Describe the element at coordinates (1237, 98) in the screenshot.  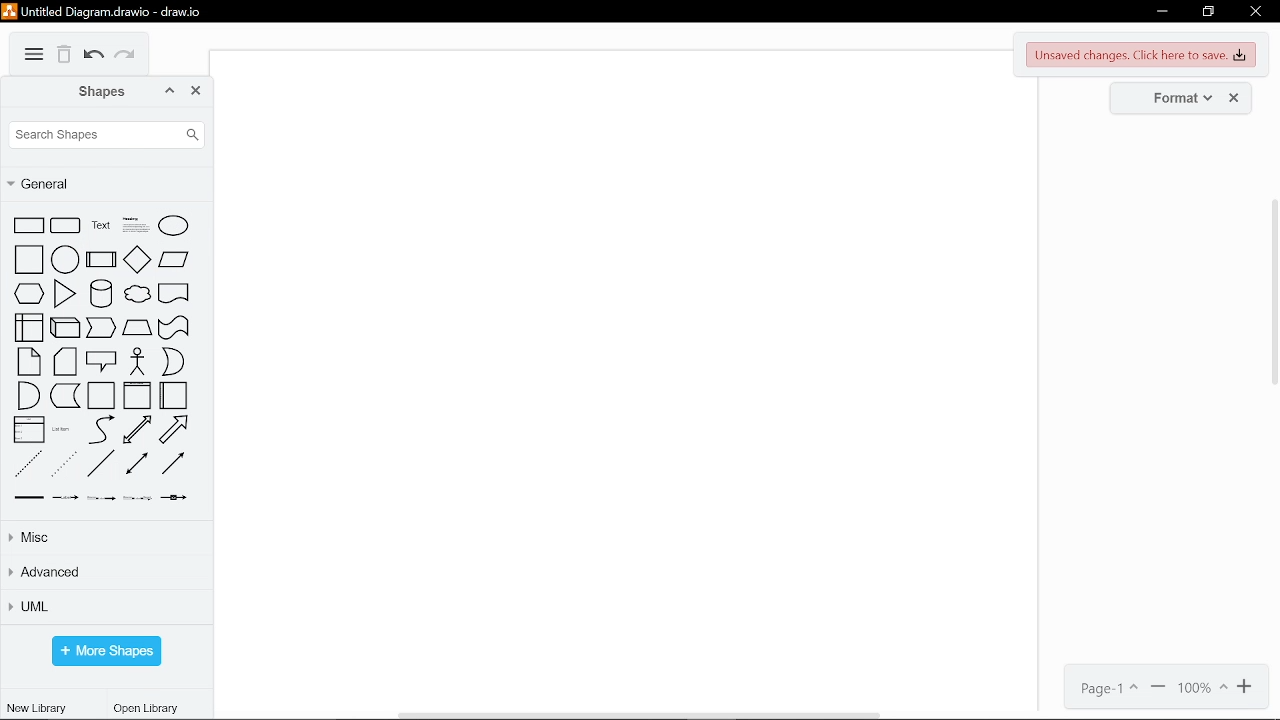
I see `close` at that location.